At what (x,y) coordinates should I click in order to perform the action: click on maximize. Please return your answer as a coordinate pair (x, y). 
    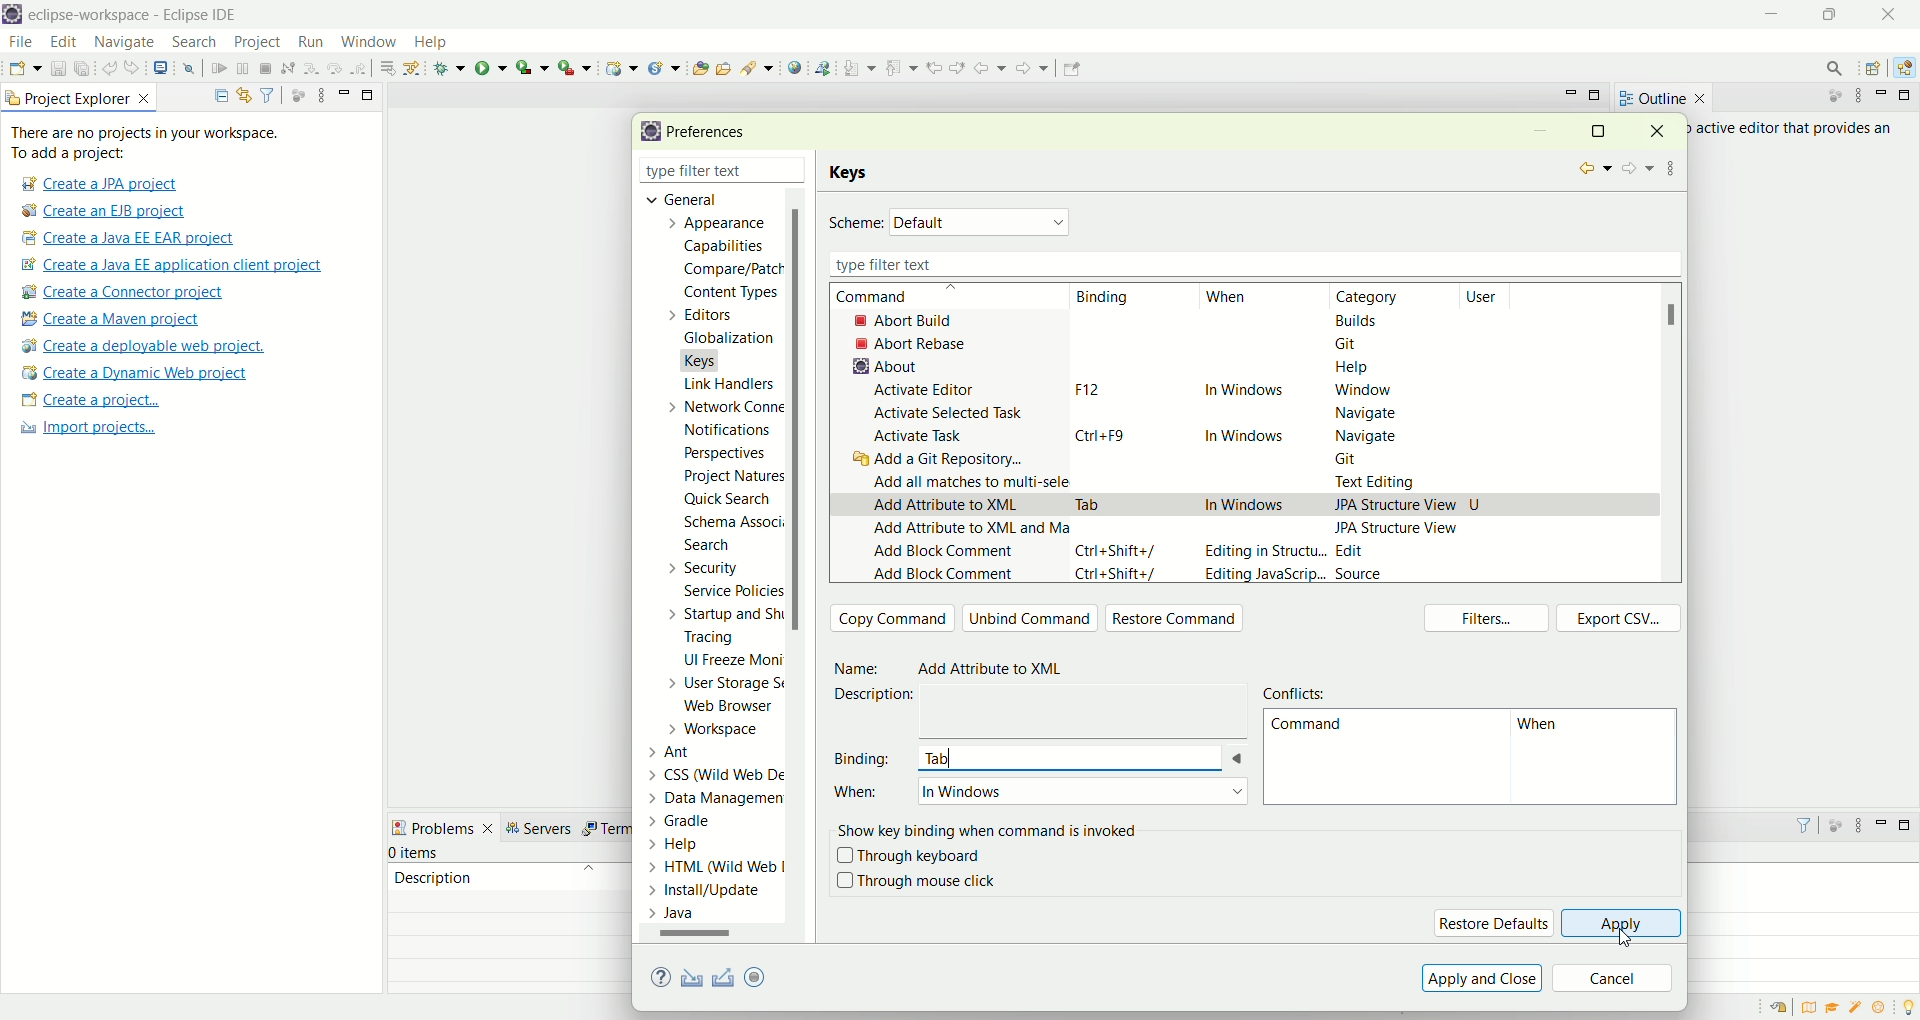
    Looking at the image, I should click on (369, 93).